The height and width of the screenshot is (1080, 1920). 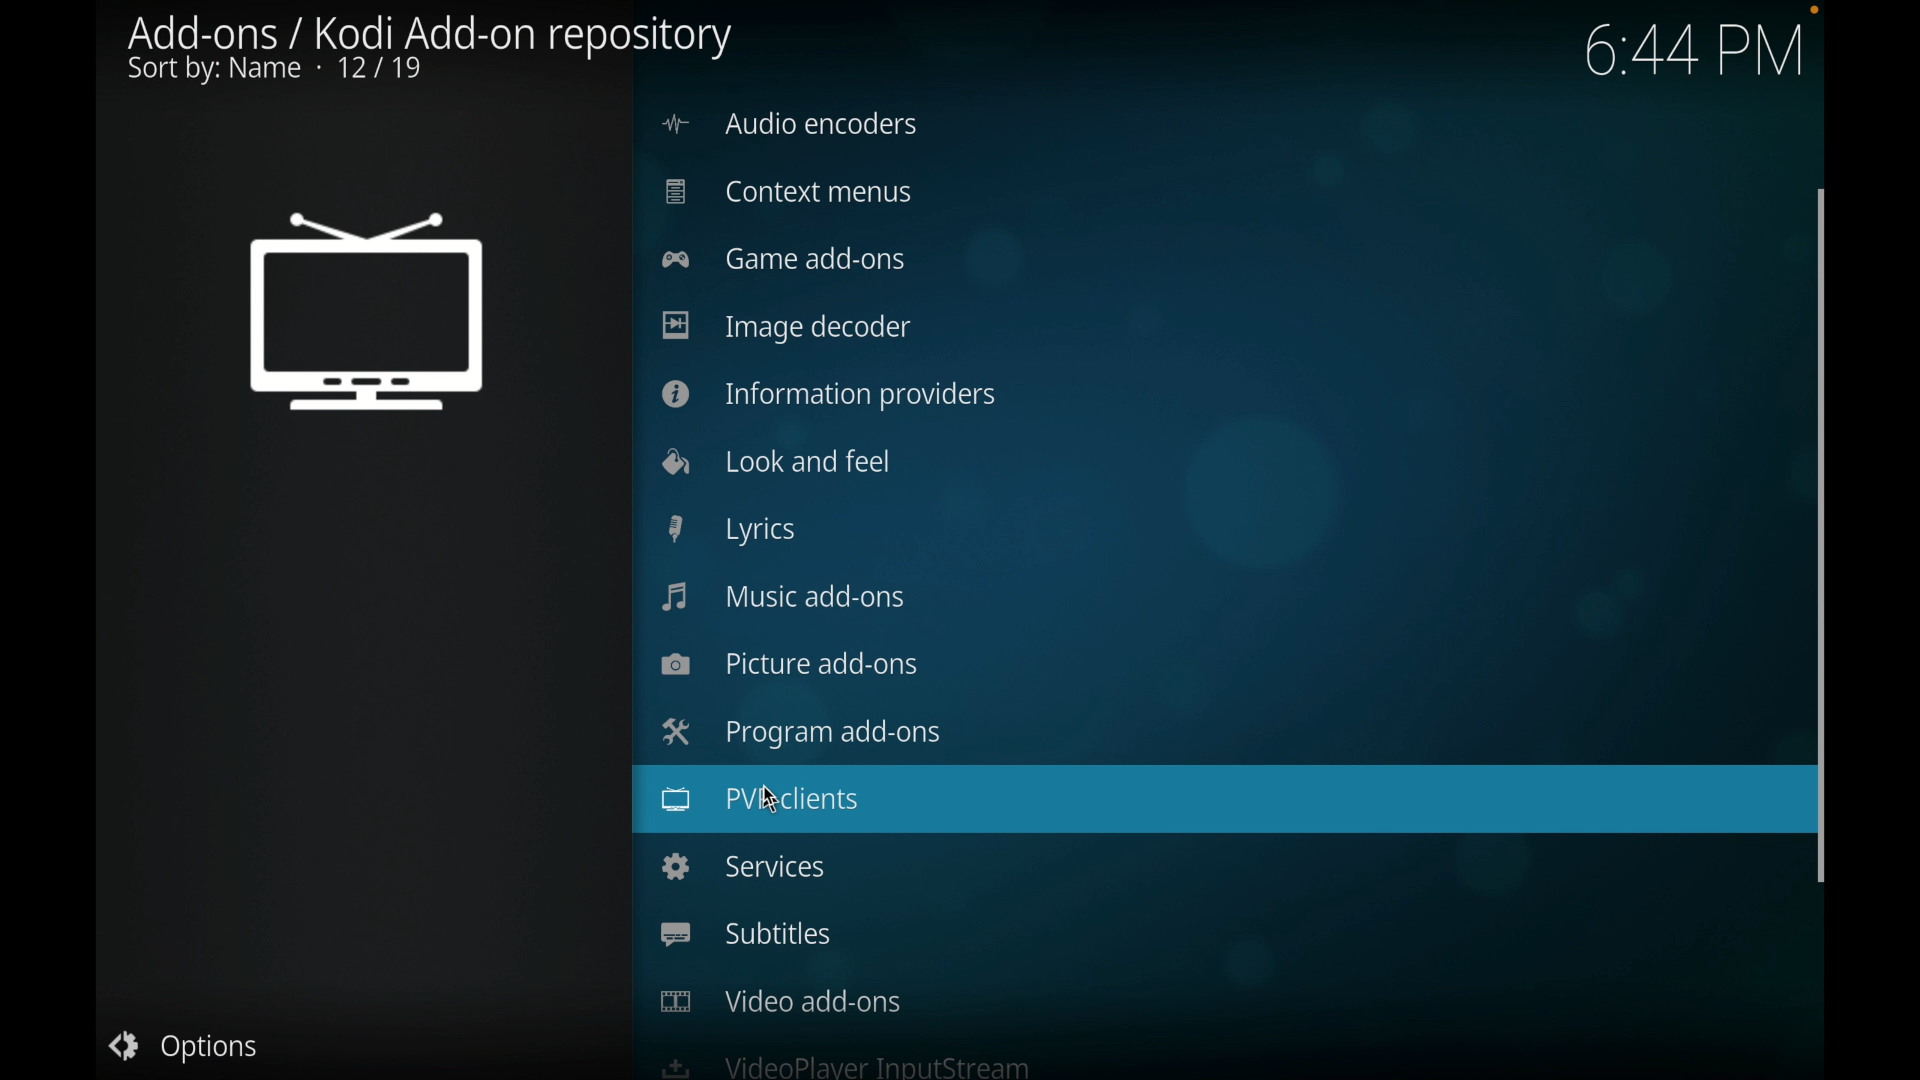 I want to click on live tv, so click(x=367, y=316).